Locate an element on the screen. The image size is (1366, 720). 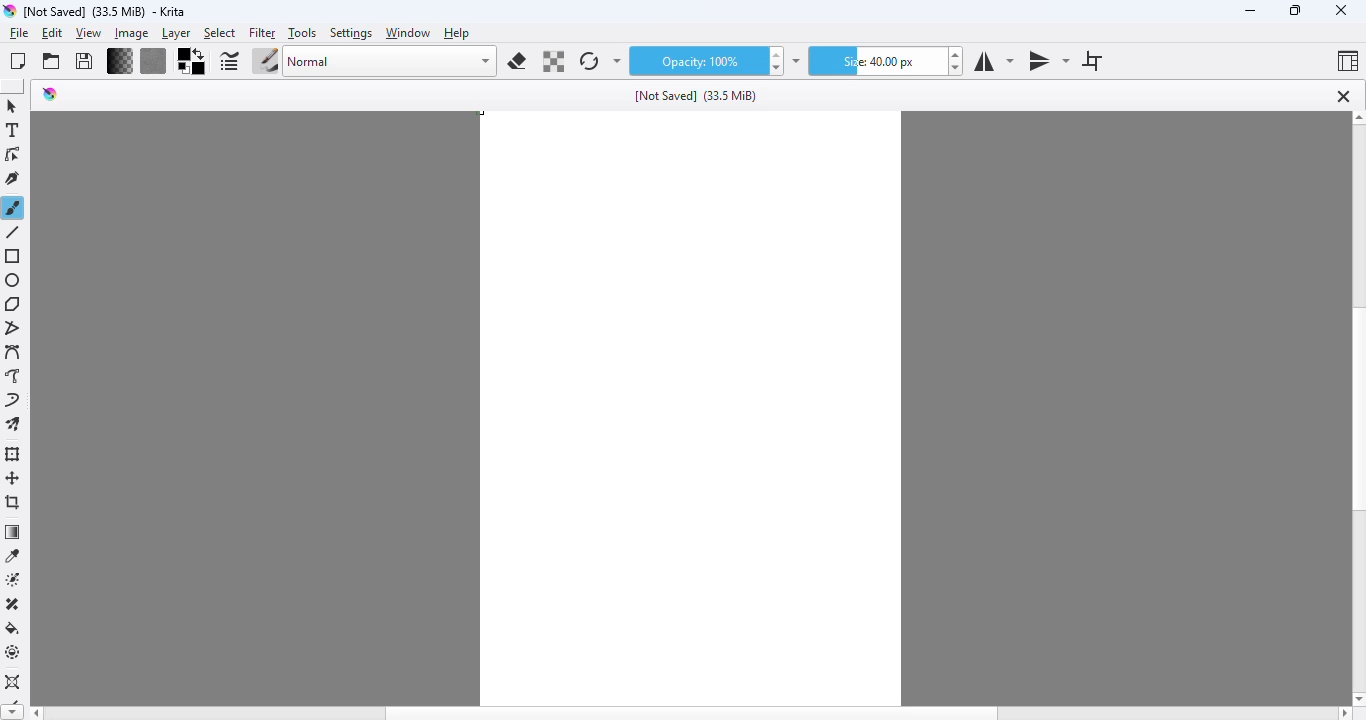
bezier curve tool is located at coordinates (15, 352).